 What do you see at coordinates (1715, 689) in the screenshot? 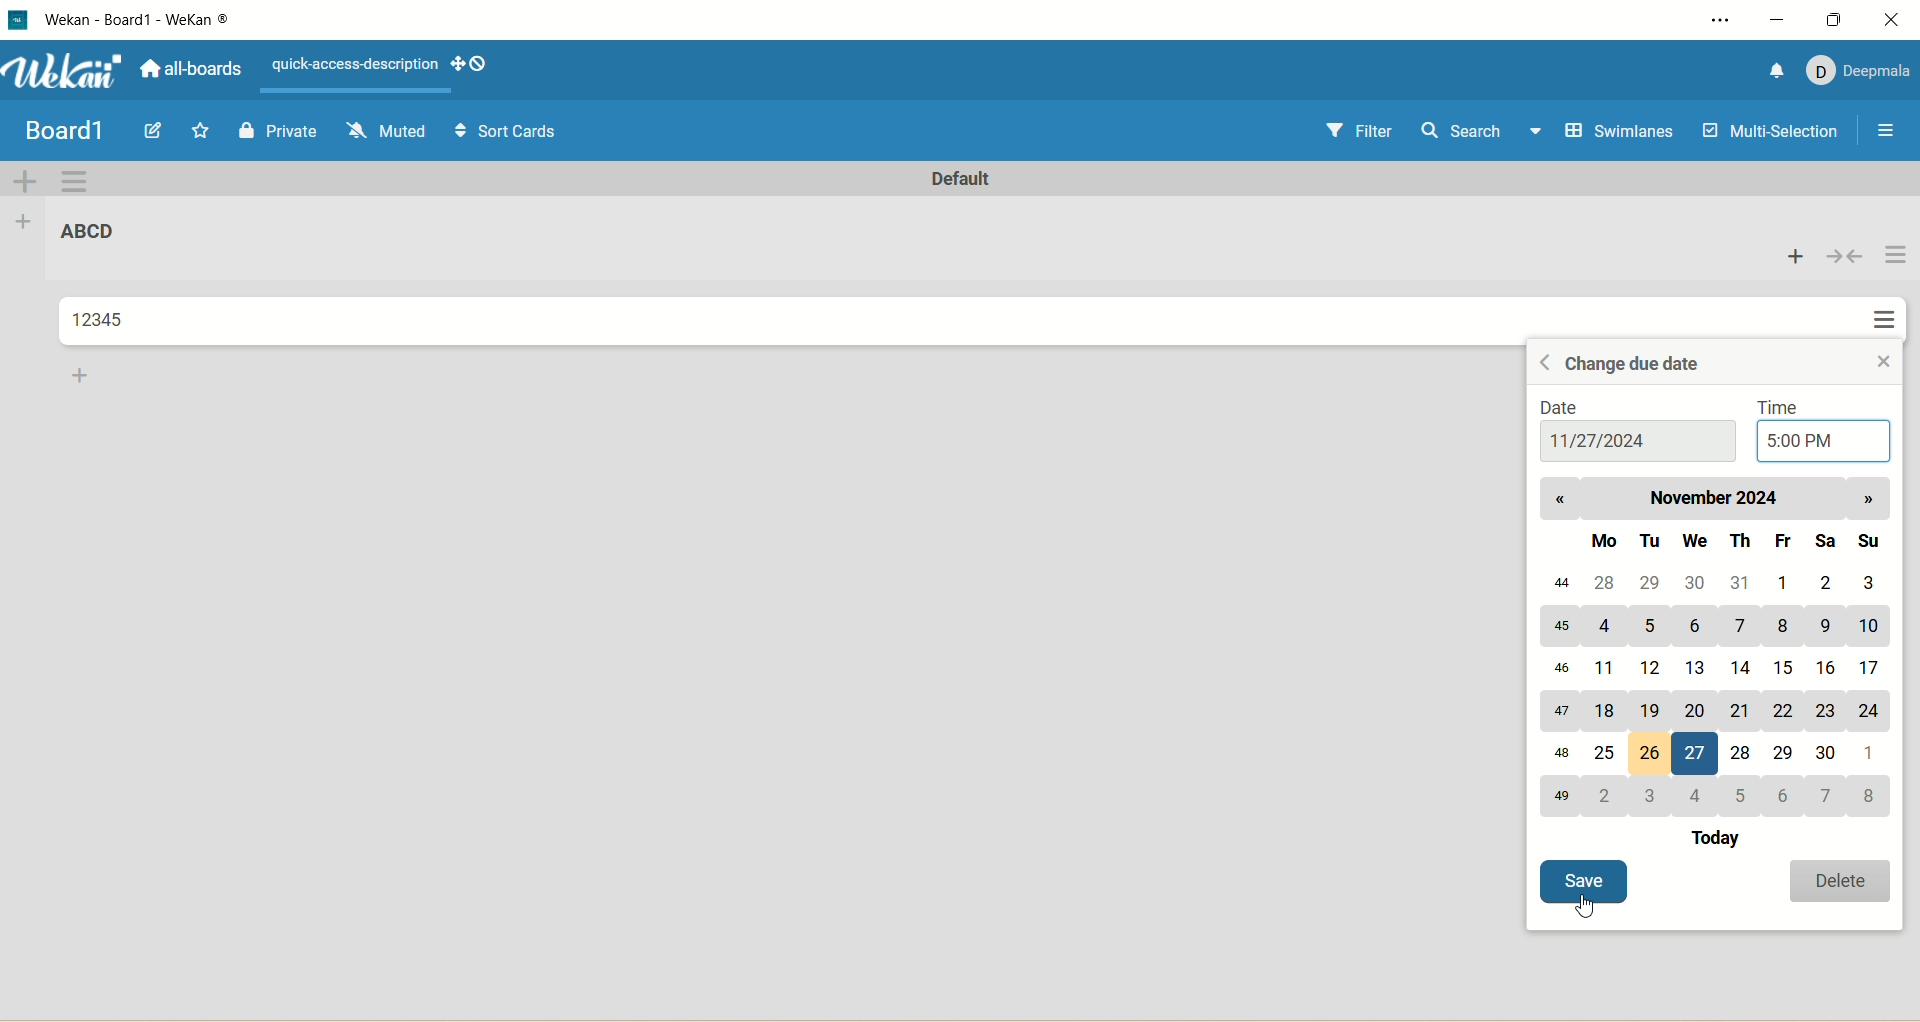
I see `calendar` at bounding box center [1715, 689].